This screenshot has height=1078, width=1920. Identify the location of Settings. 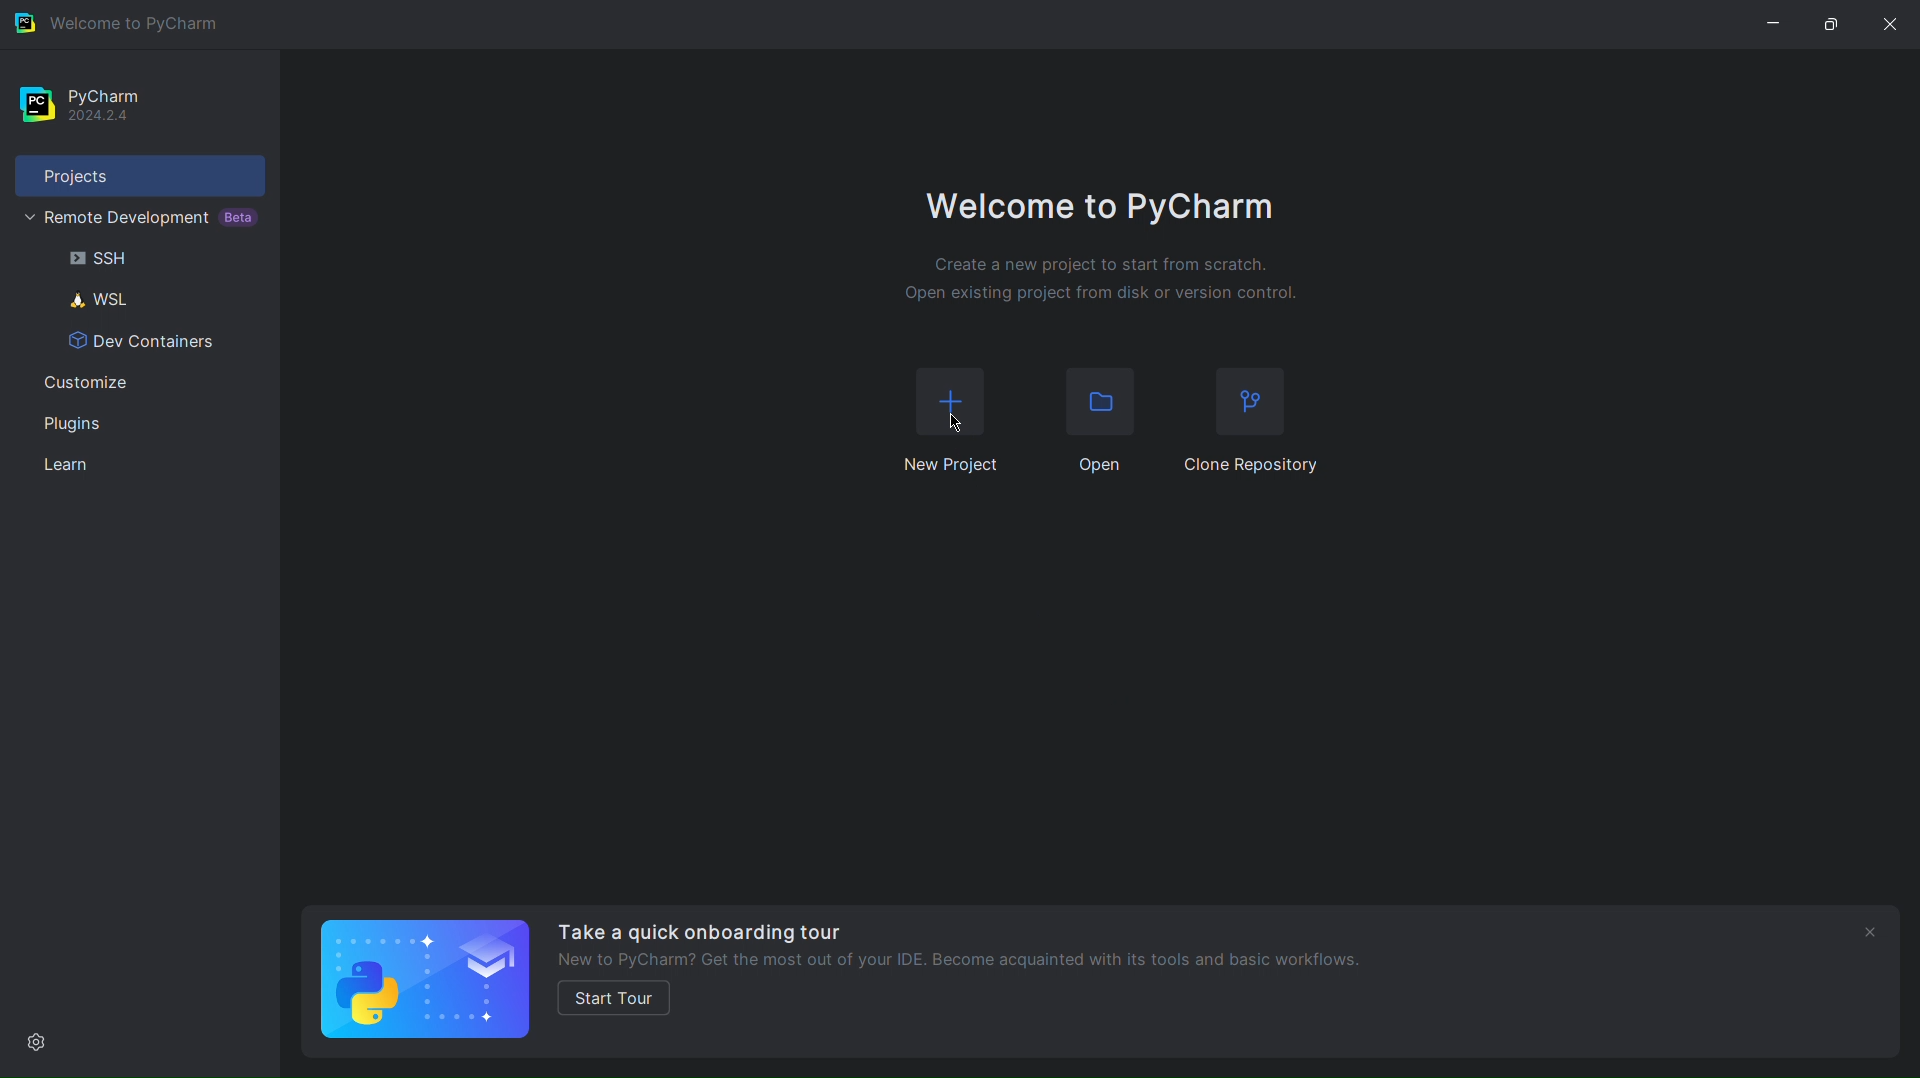
(40, 1039).